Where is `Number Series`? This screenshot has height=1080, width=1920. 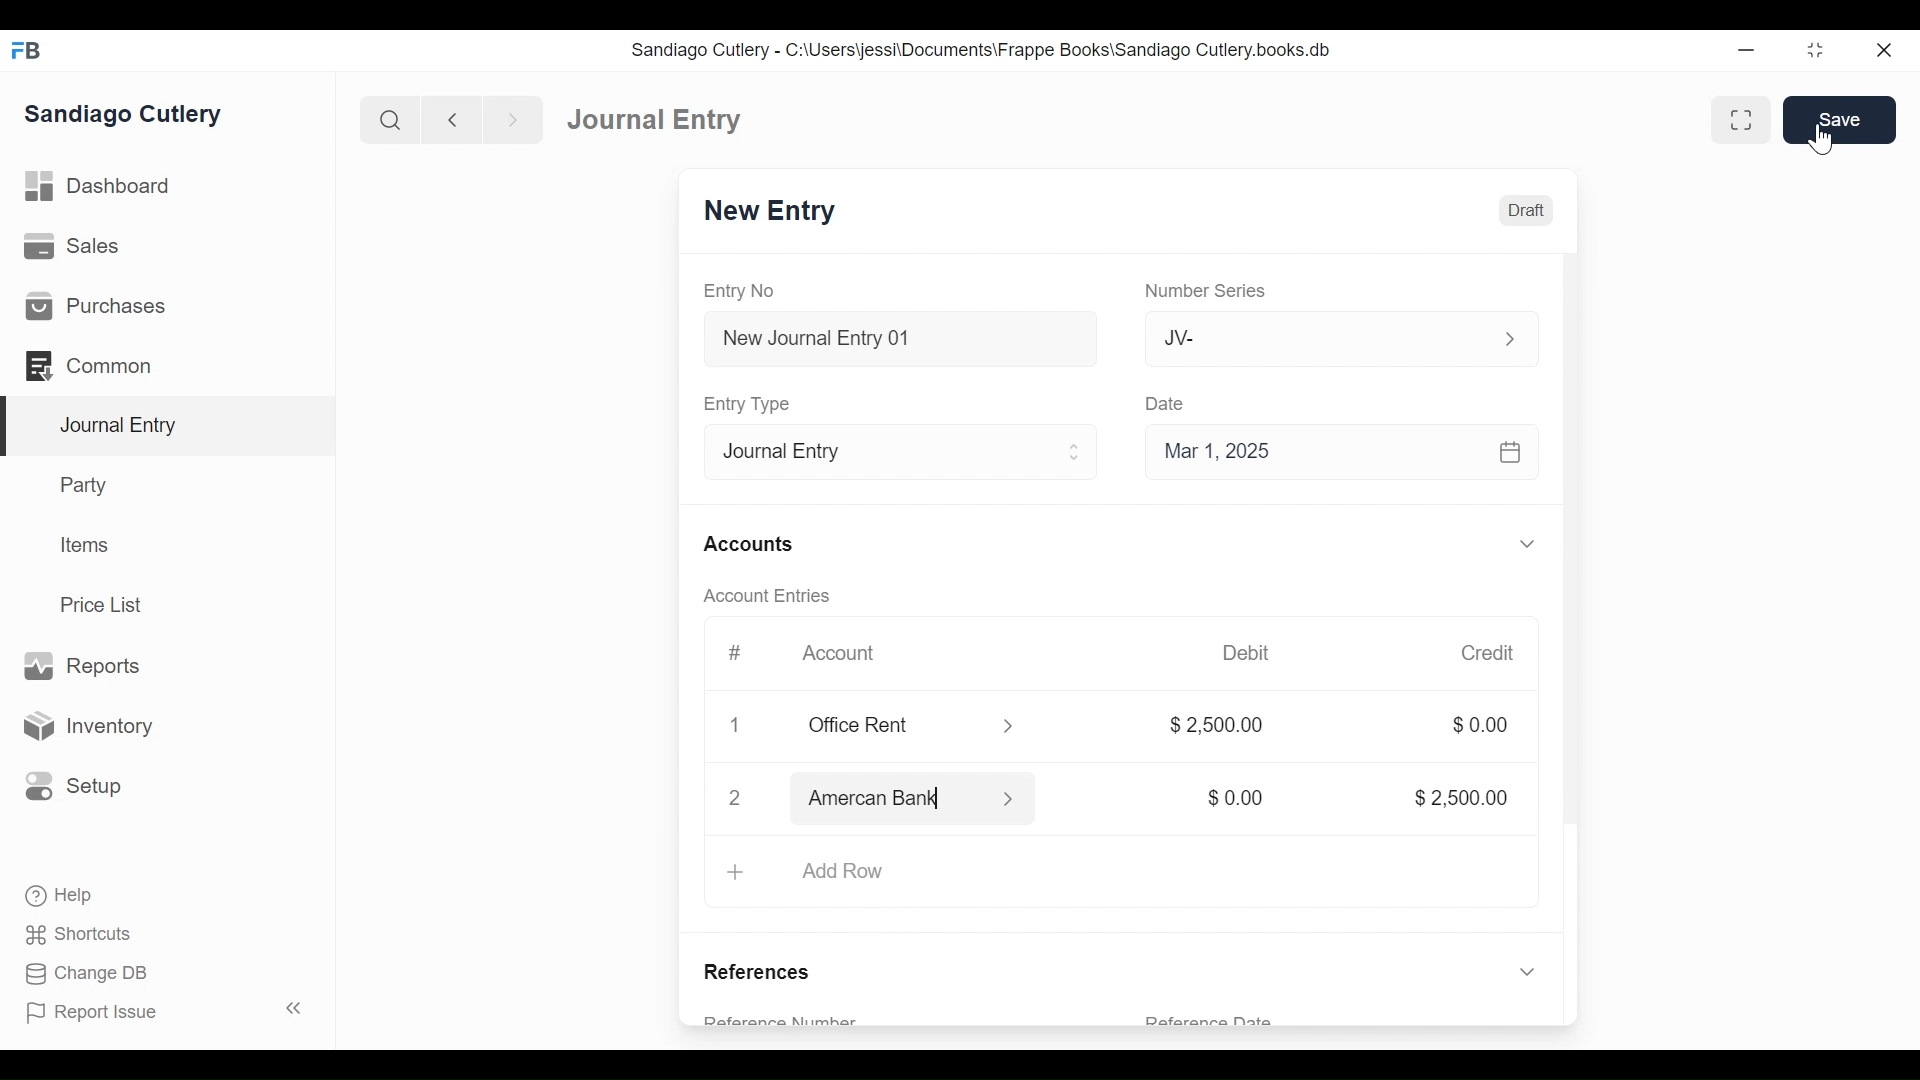 Number Series is located at coordinates (1202, 291).